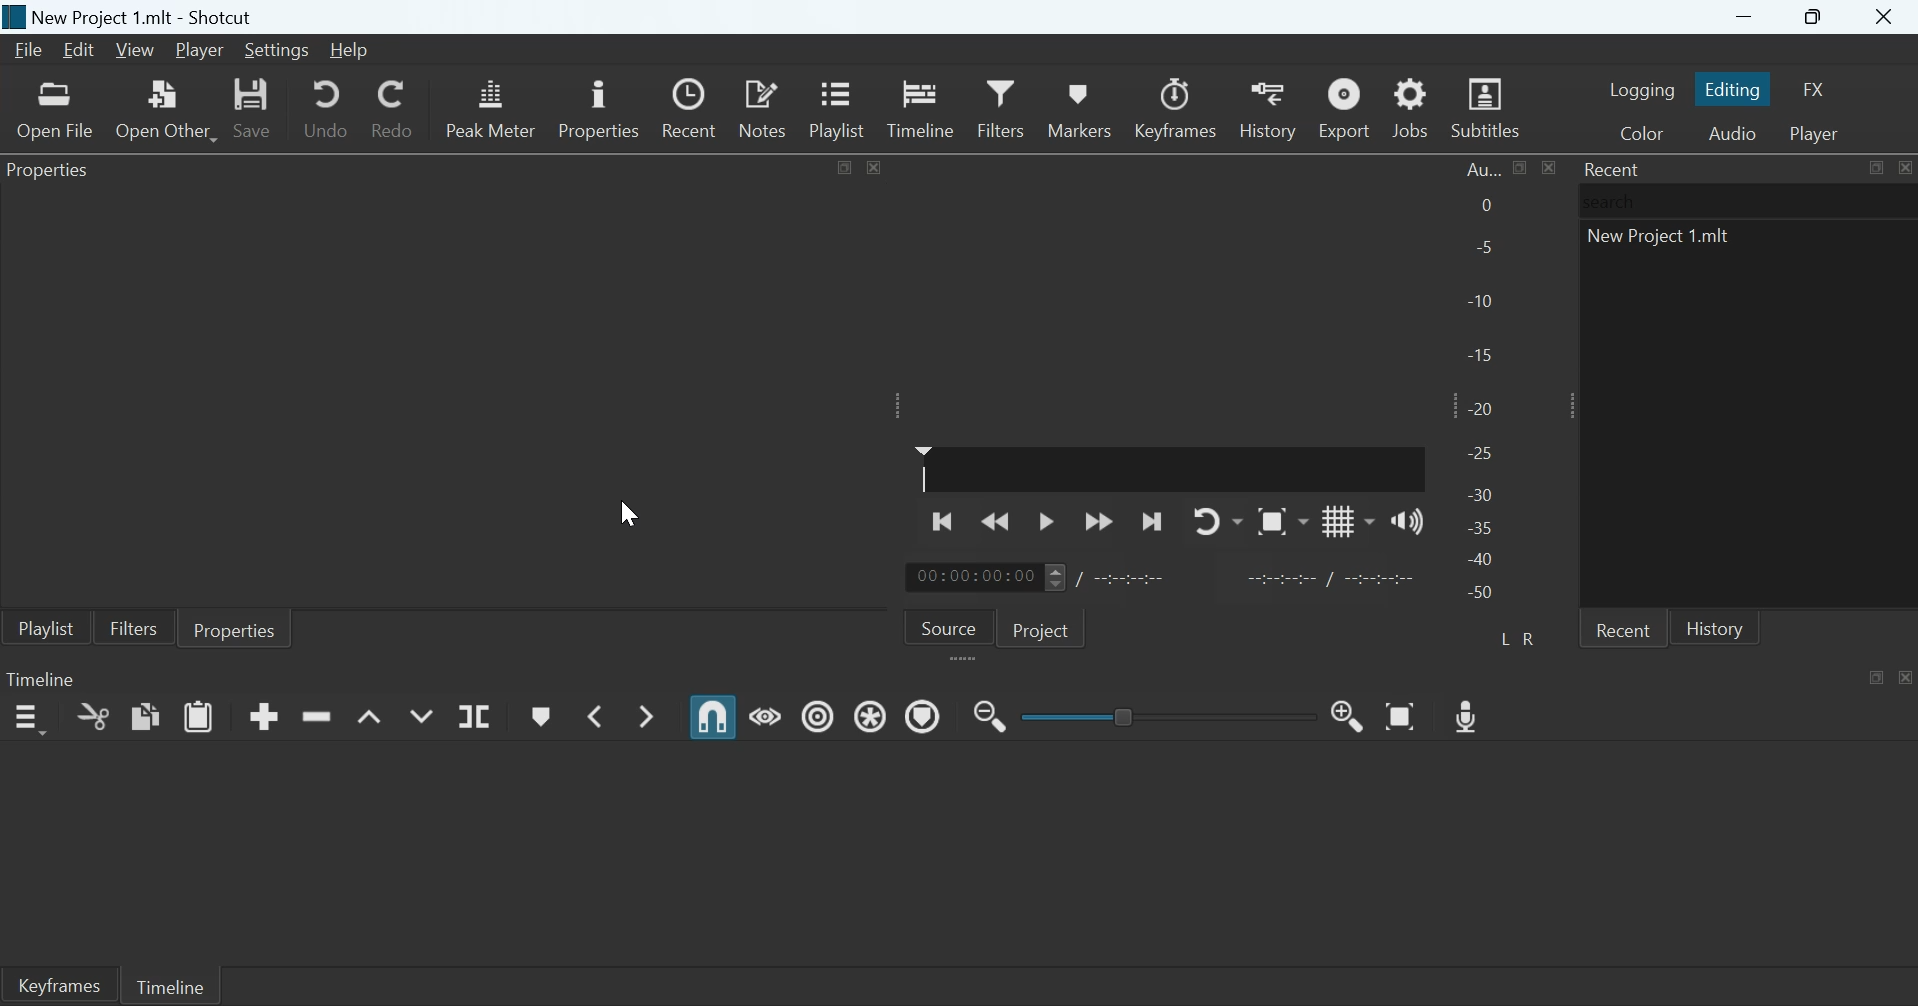 This screenshot has width=1918, height=1006. Describe the element at coordinates (40, 678) in the screenshot. I see `Timeline` at that location.